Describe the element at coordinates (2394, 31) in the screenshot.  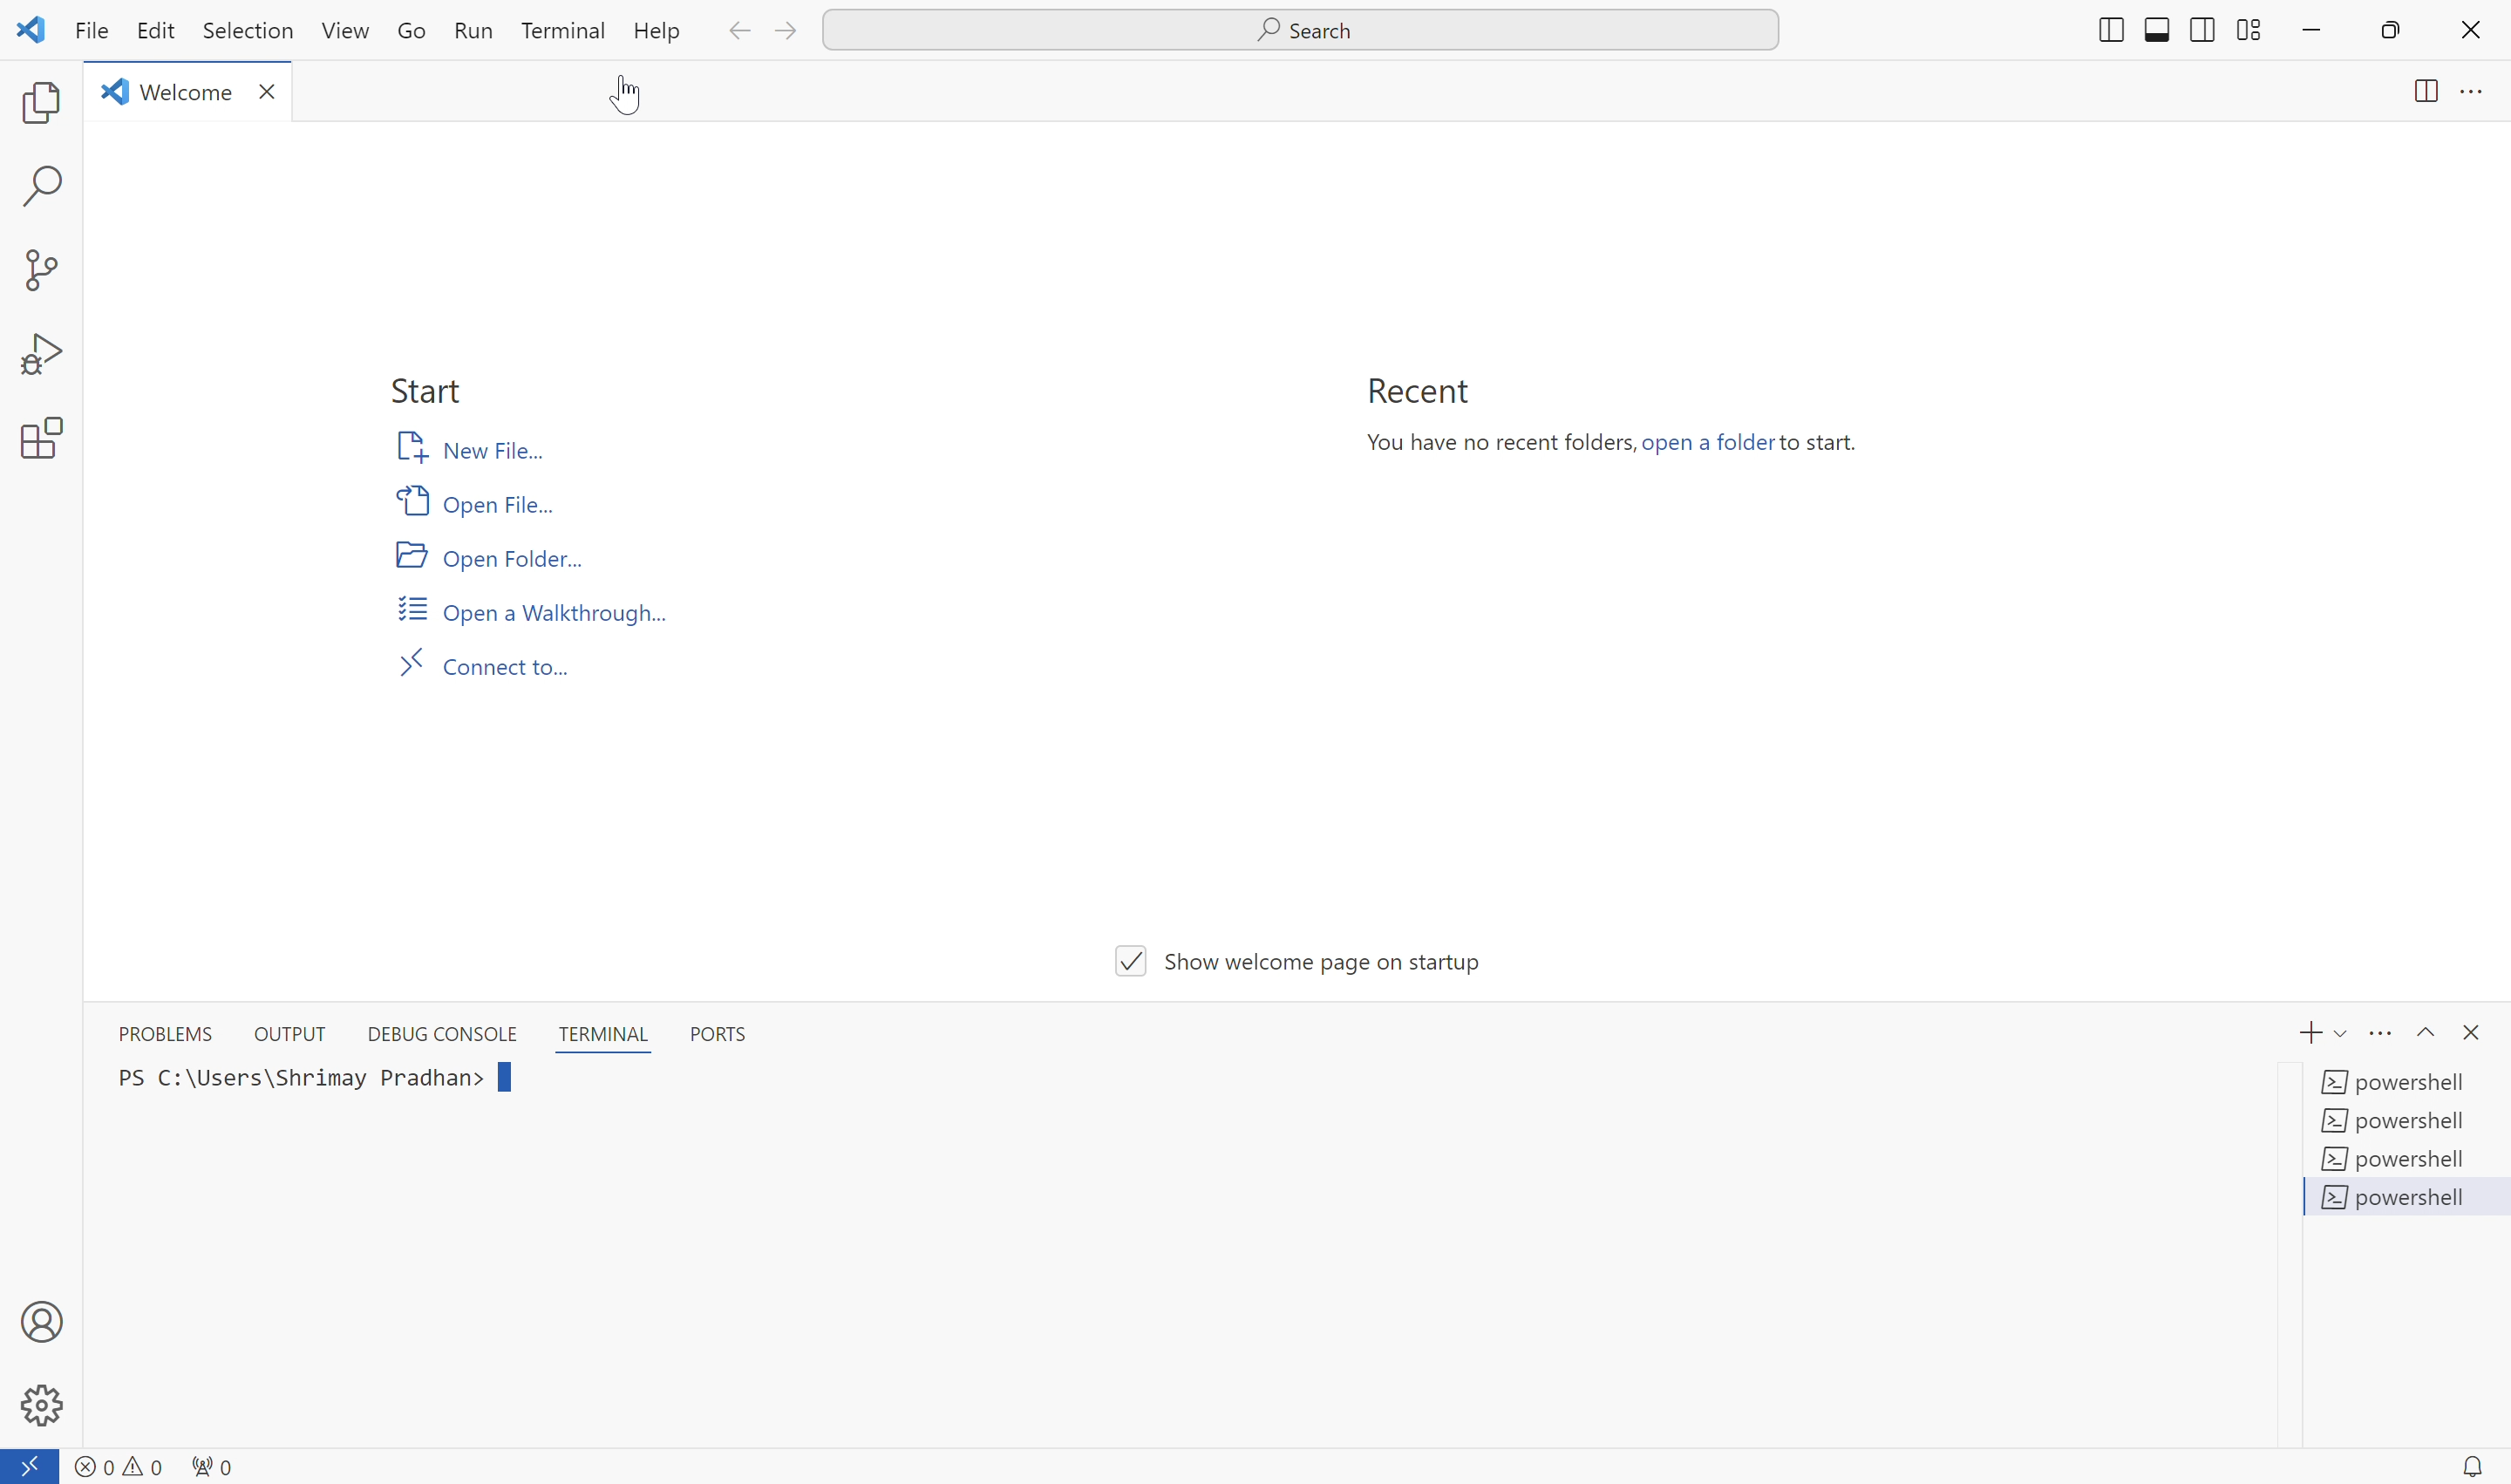
I see `maximize` at that location.